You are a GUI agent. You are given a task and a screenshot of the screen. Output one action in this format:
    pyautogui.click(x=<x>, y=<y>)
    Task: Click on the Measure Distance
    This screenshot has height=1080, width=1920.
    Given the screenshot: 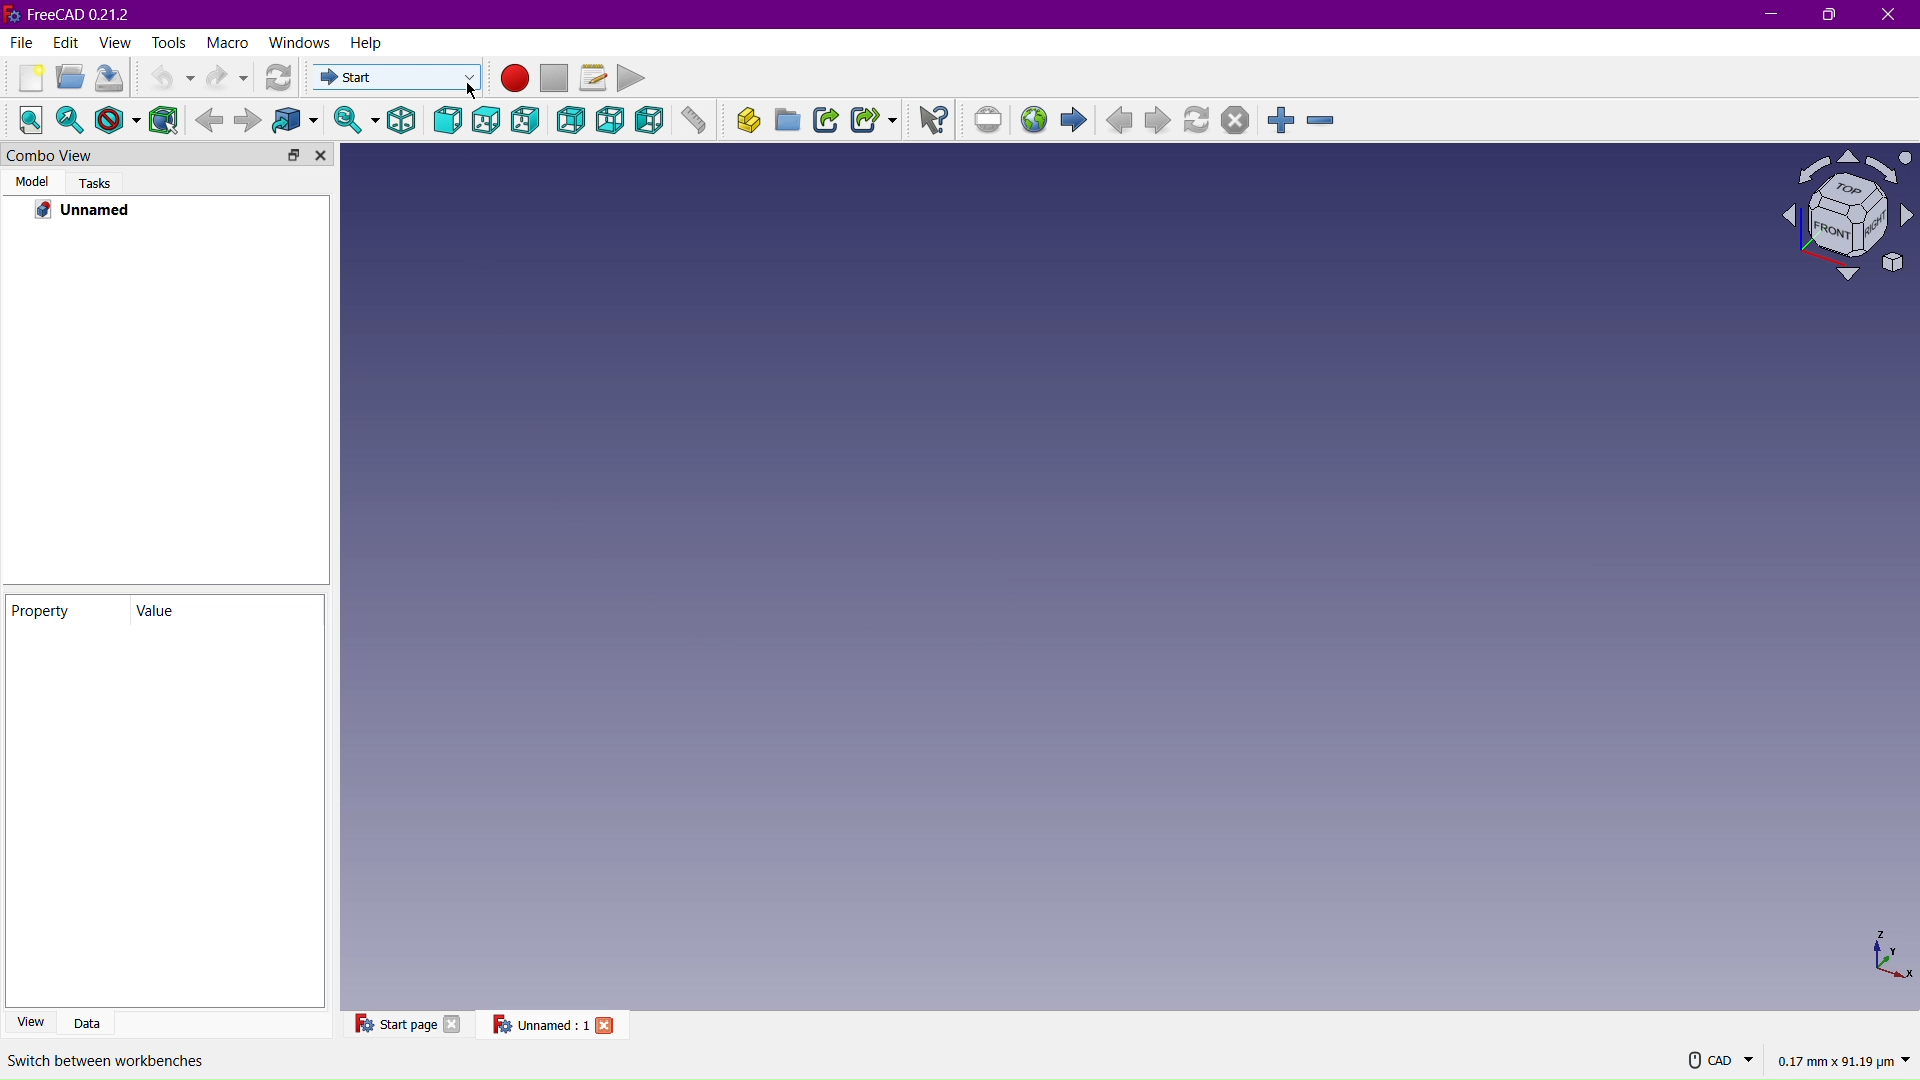 What is the action you would take?
    pyautogui.click(x=694, y=124)
    